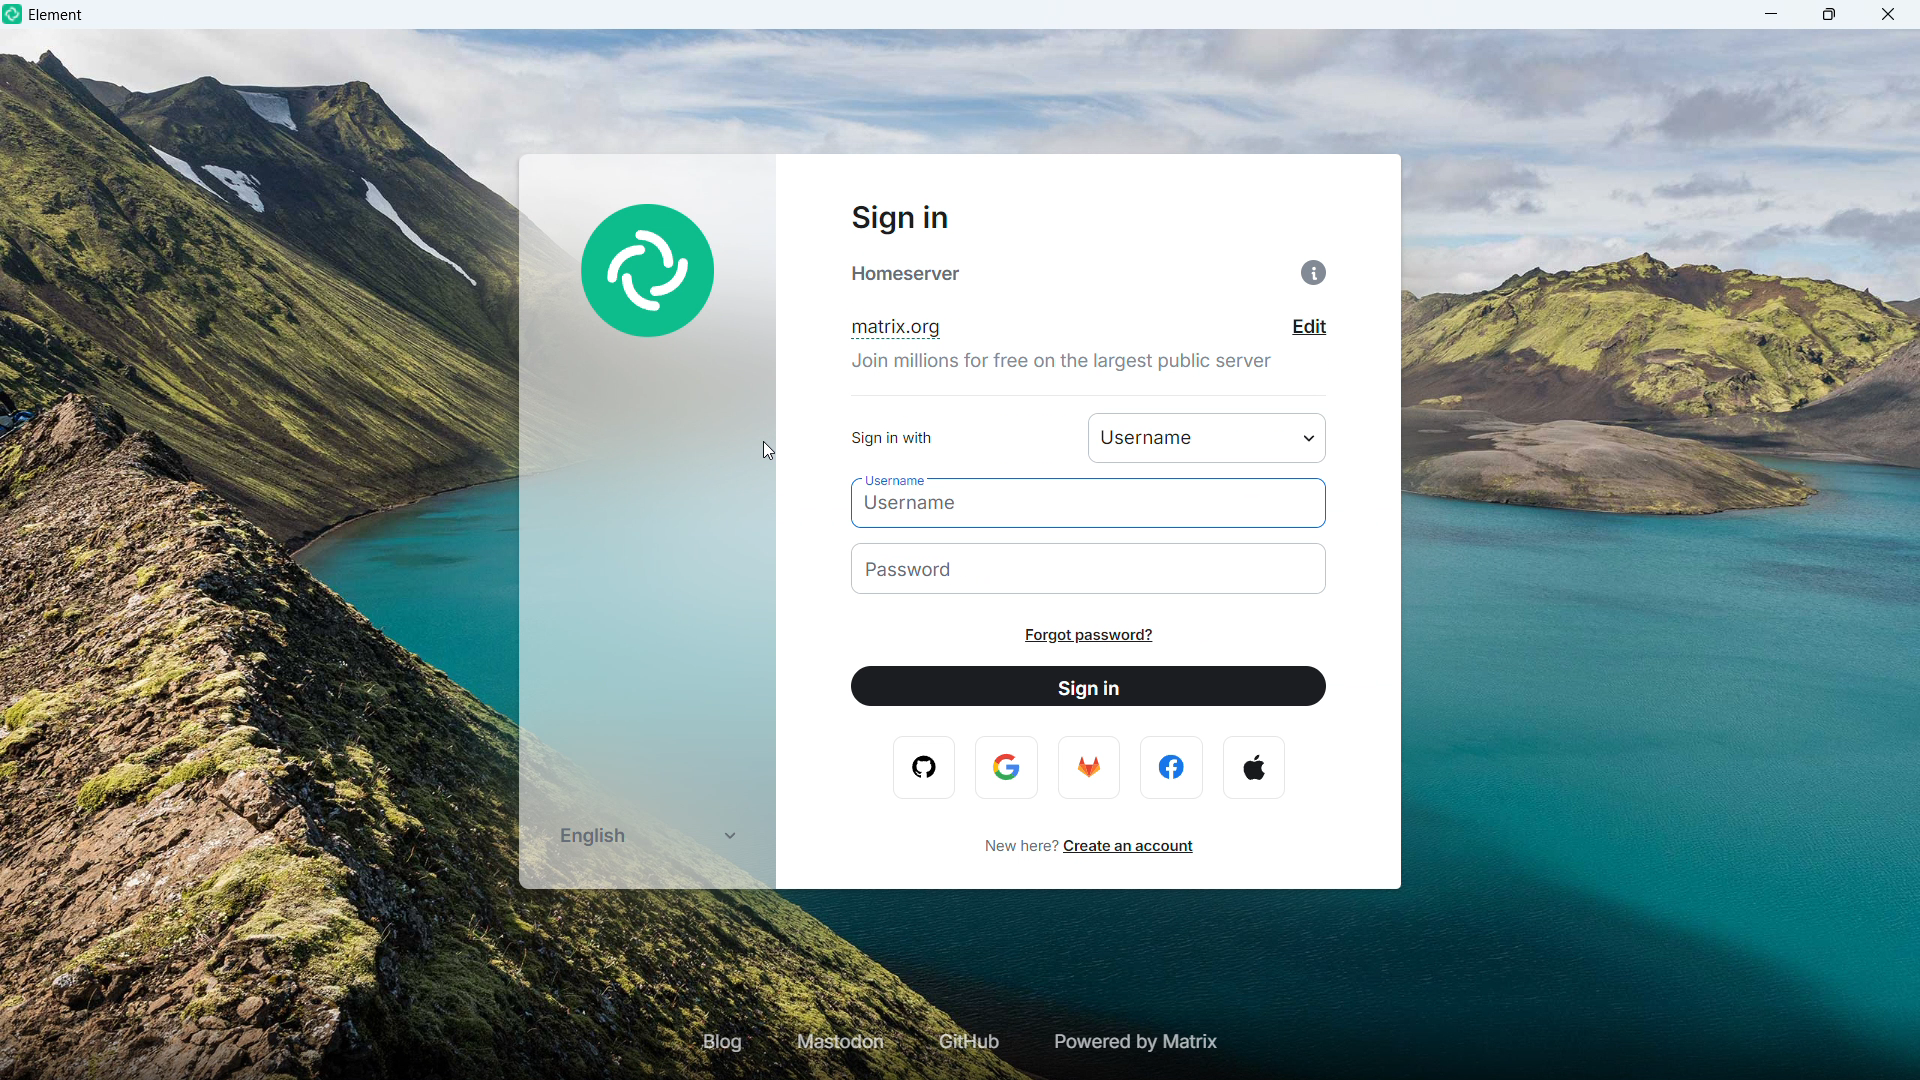  What do you see at coordinates (645, 835) in the screenshot?
I see `Select language ` at bounding box center [645, 835].